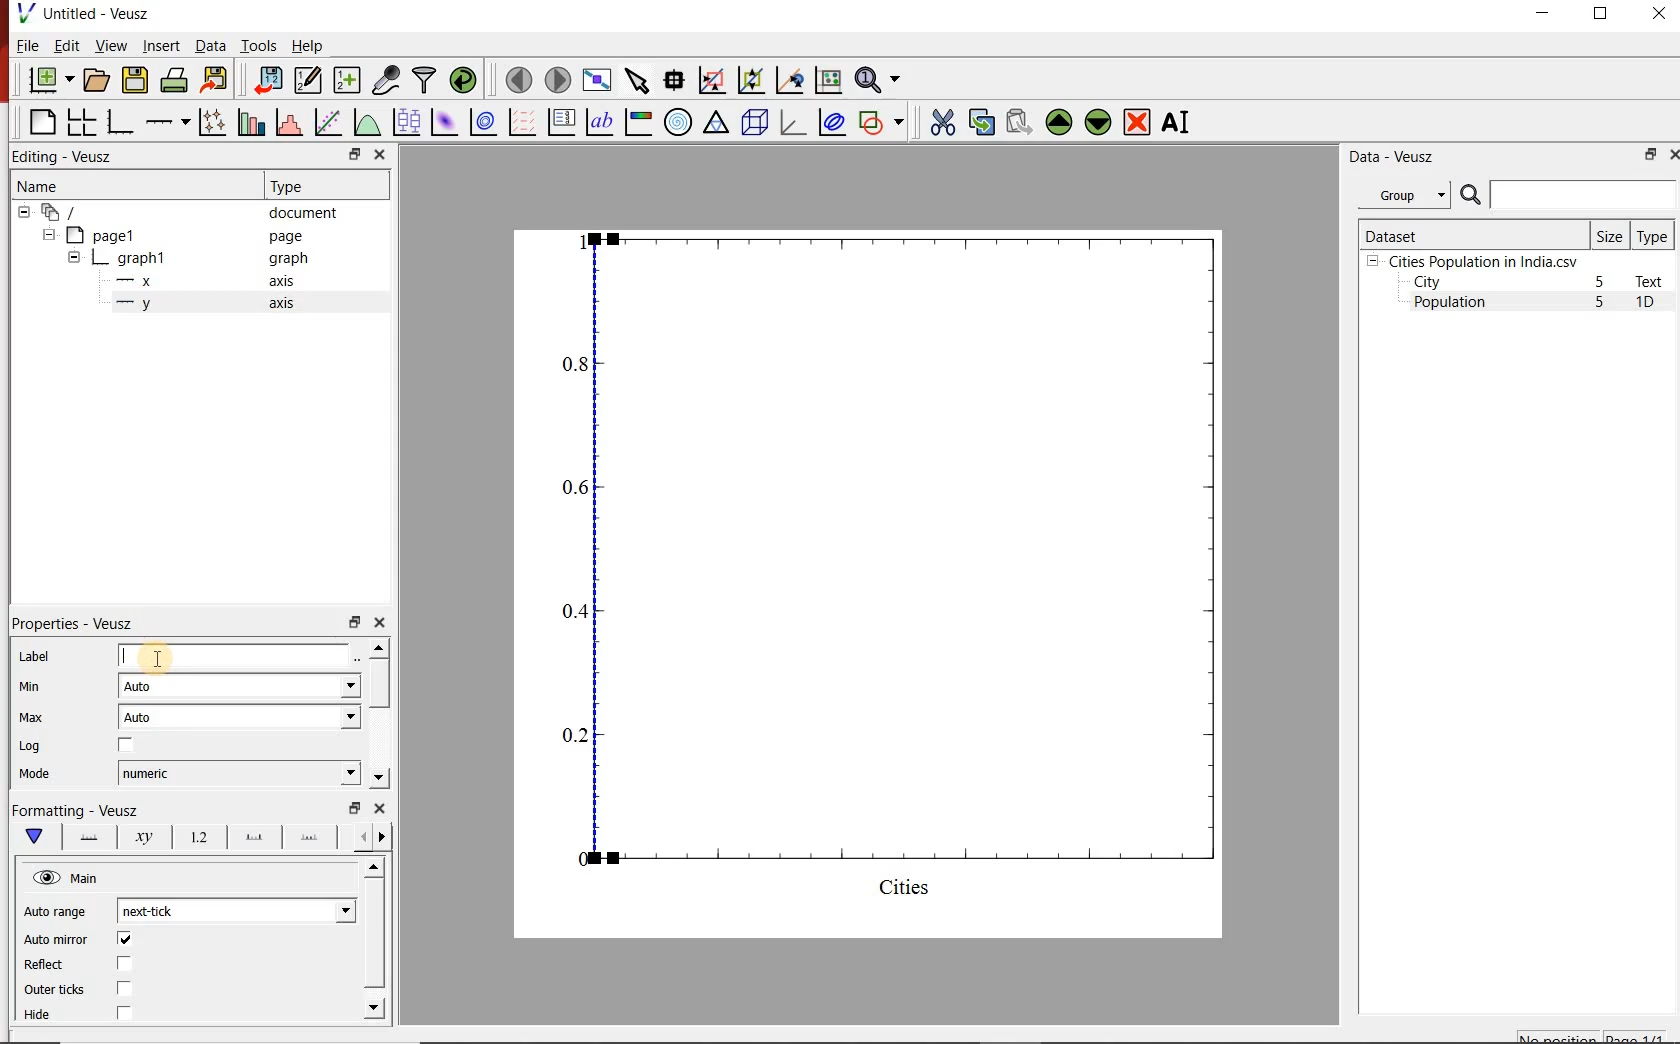  What do you see at coordinates (382, 154) in the screenshot?
I see `close` at bounding box center [382, 154].